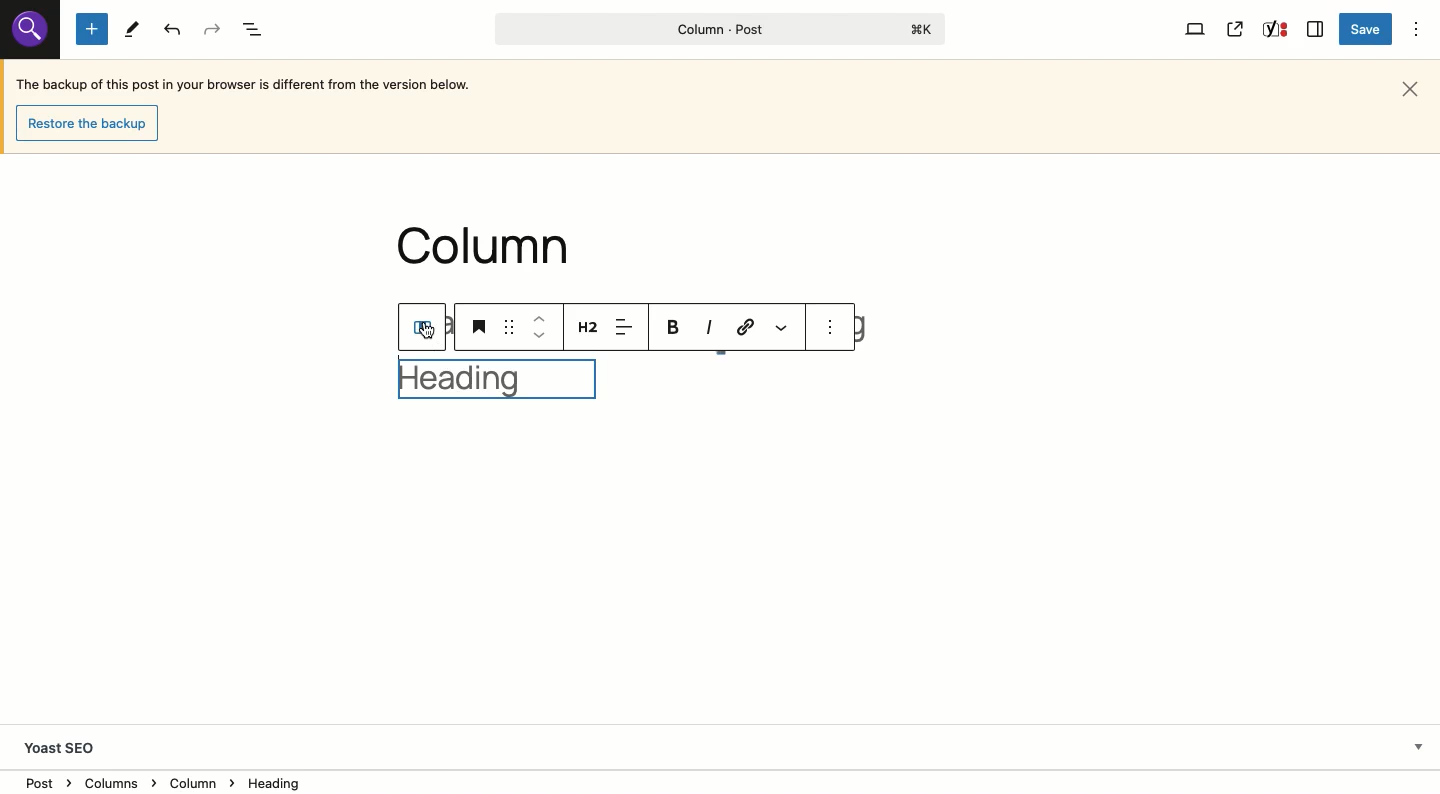  Describe the element at coordinates (834, 328) in the screenshot. I see `see option` at that location.